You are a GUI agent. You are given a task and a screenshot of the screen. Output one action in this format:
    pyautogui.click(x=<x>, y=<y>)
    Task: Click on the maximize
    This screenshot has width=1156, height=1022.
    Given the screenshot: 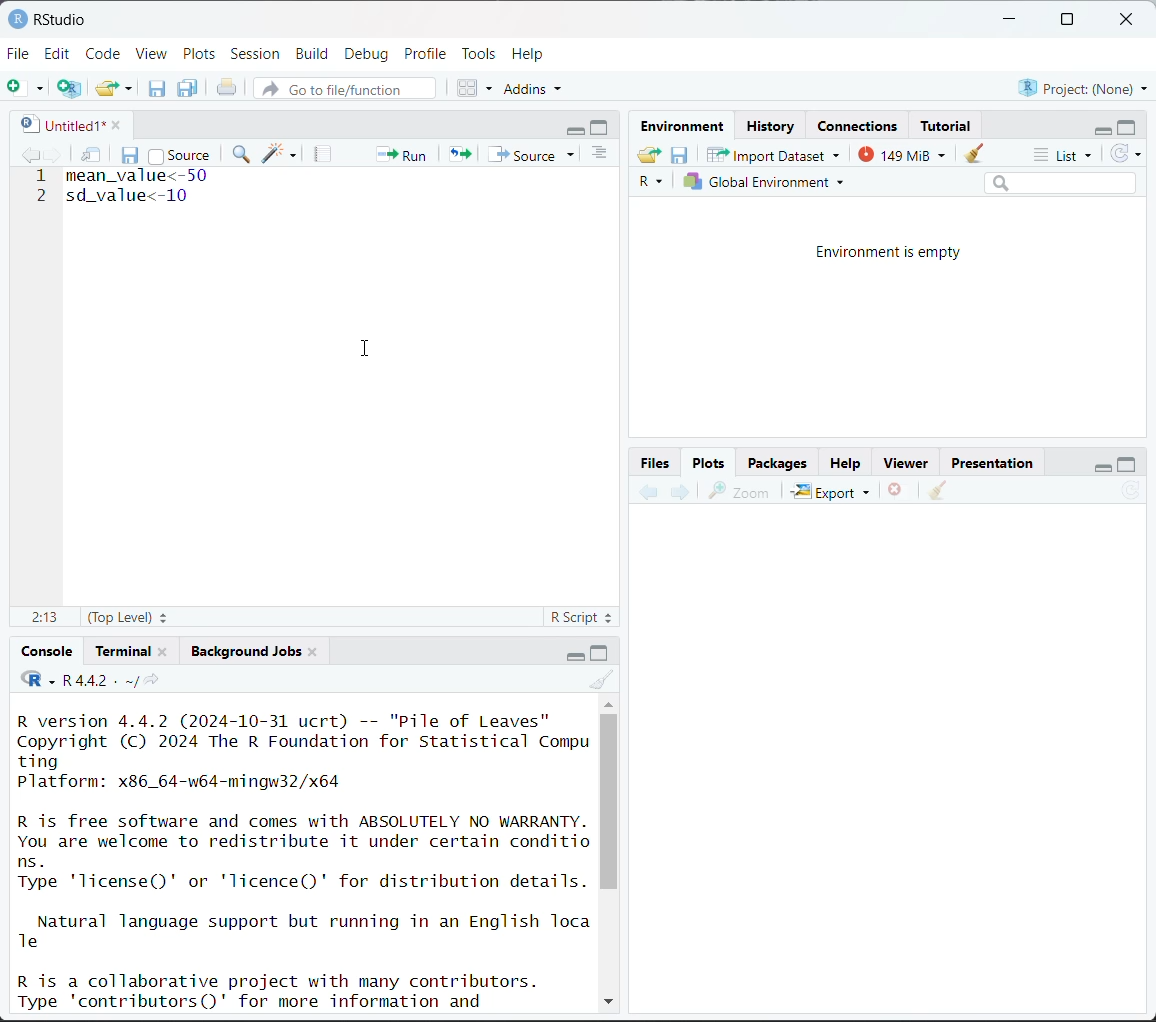 What is the action you would take?
    pyautogui.click(x=602, y=127)
    